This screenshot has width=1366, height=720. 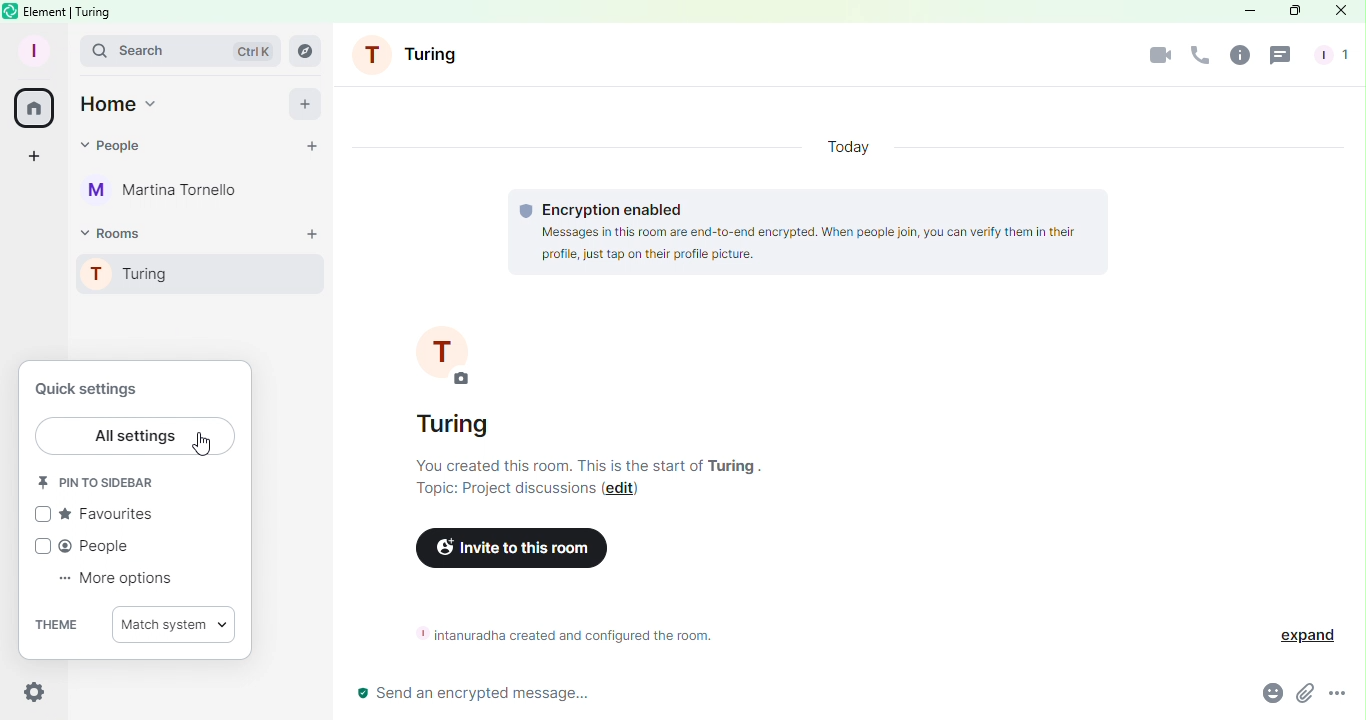 What do you see at coordinates (306, 146) in the screenshot?
I see `Start chat` at bounding box center [306, 146].